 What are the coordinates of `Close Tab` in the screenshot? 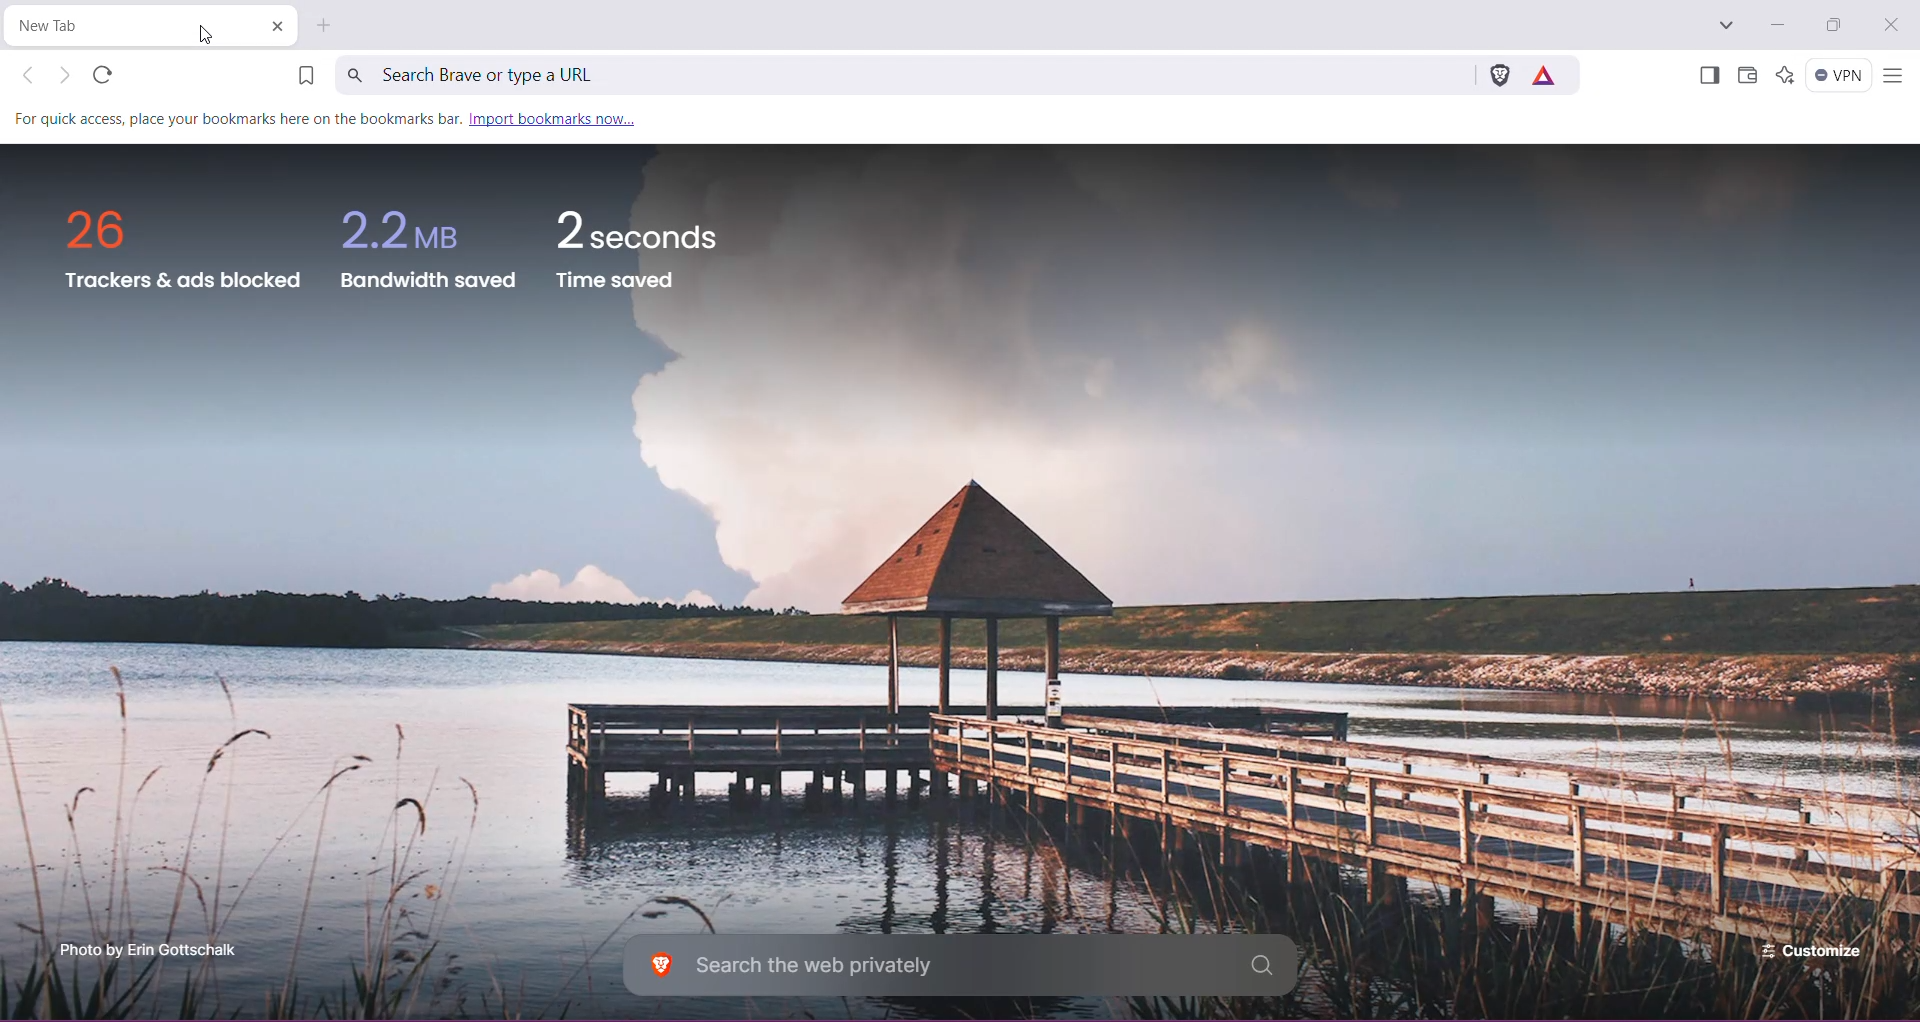 It's located at (273, 25).